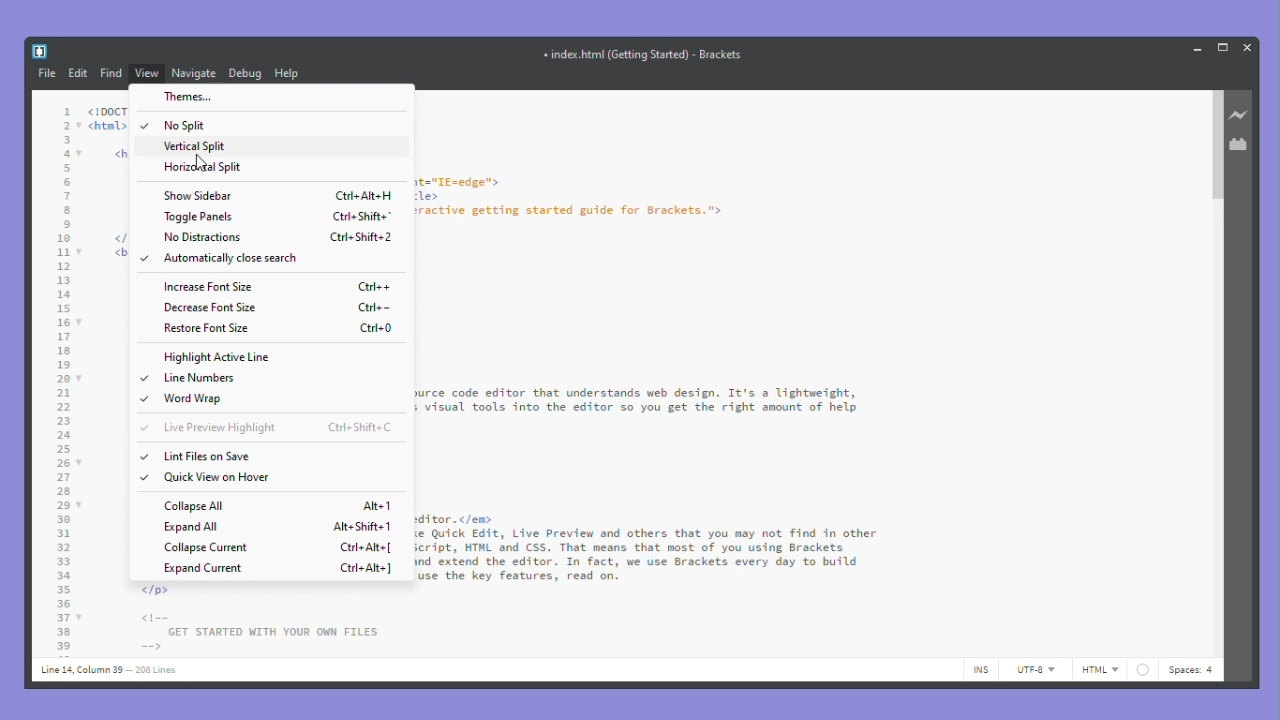 The image size is (1280, 720). I want to click on 6, so click(67, 183).